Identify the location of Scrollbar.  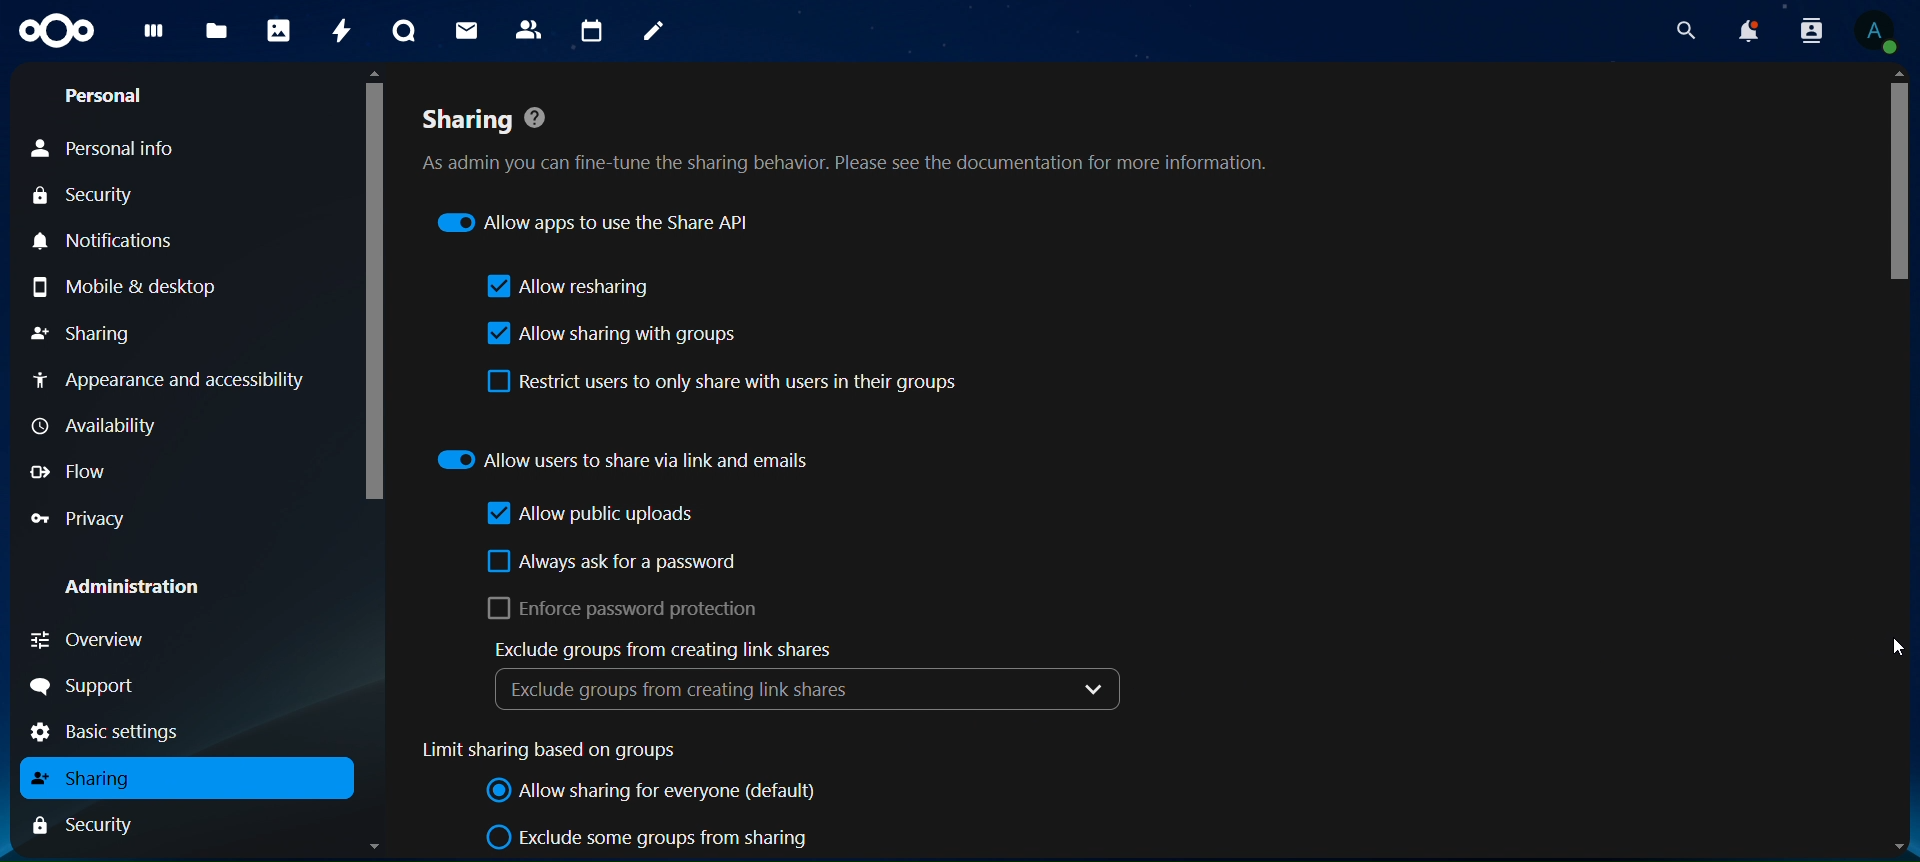
(1900, 462).